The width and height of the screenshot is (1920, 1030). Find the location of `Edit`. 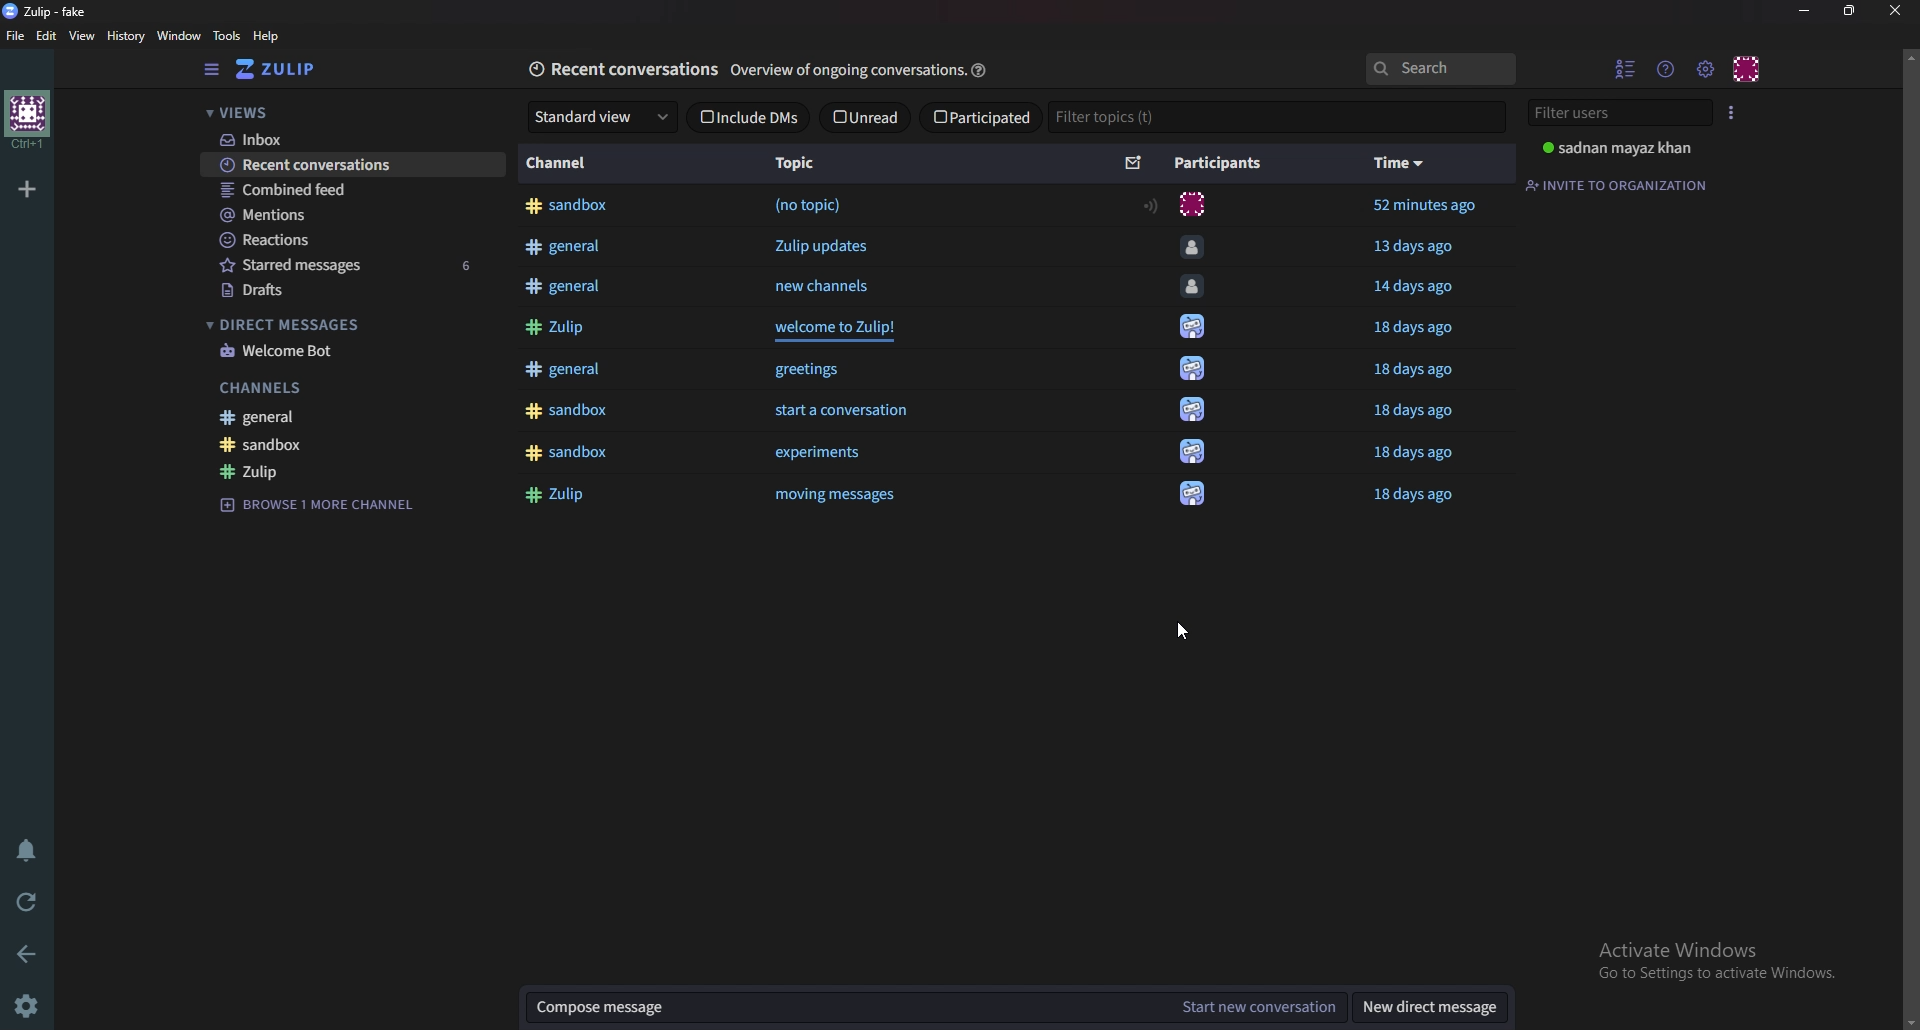

Edit is located at coordinates (48, 37).